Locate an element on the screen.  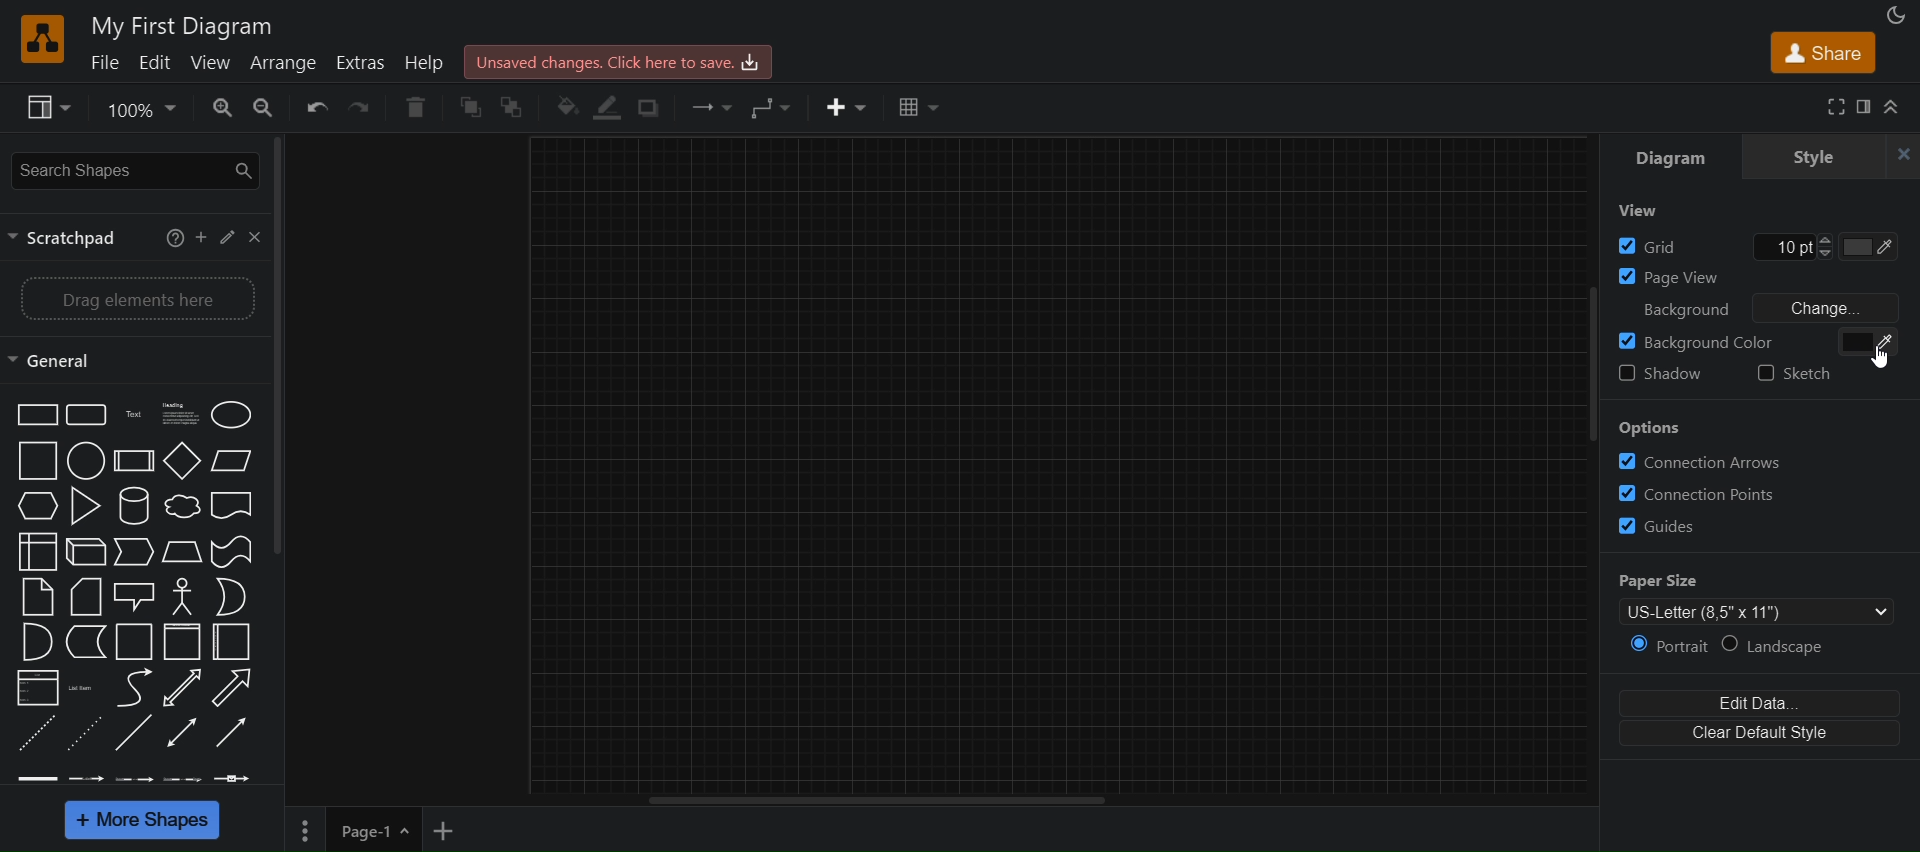
canvas is located at coordinates (1055, 473).